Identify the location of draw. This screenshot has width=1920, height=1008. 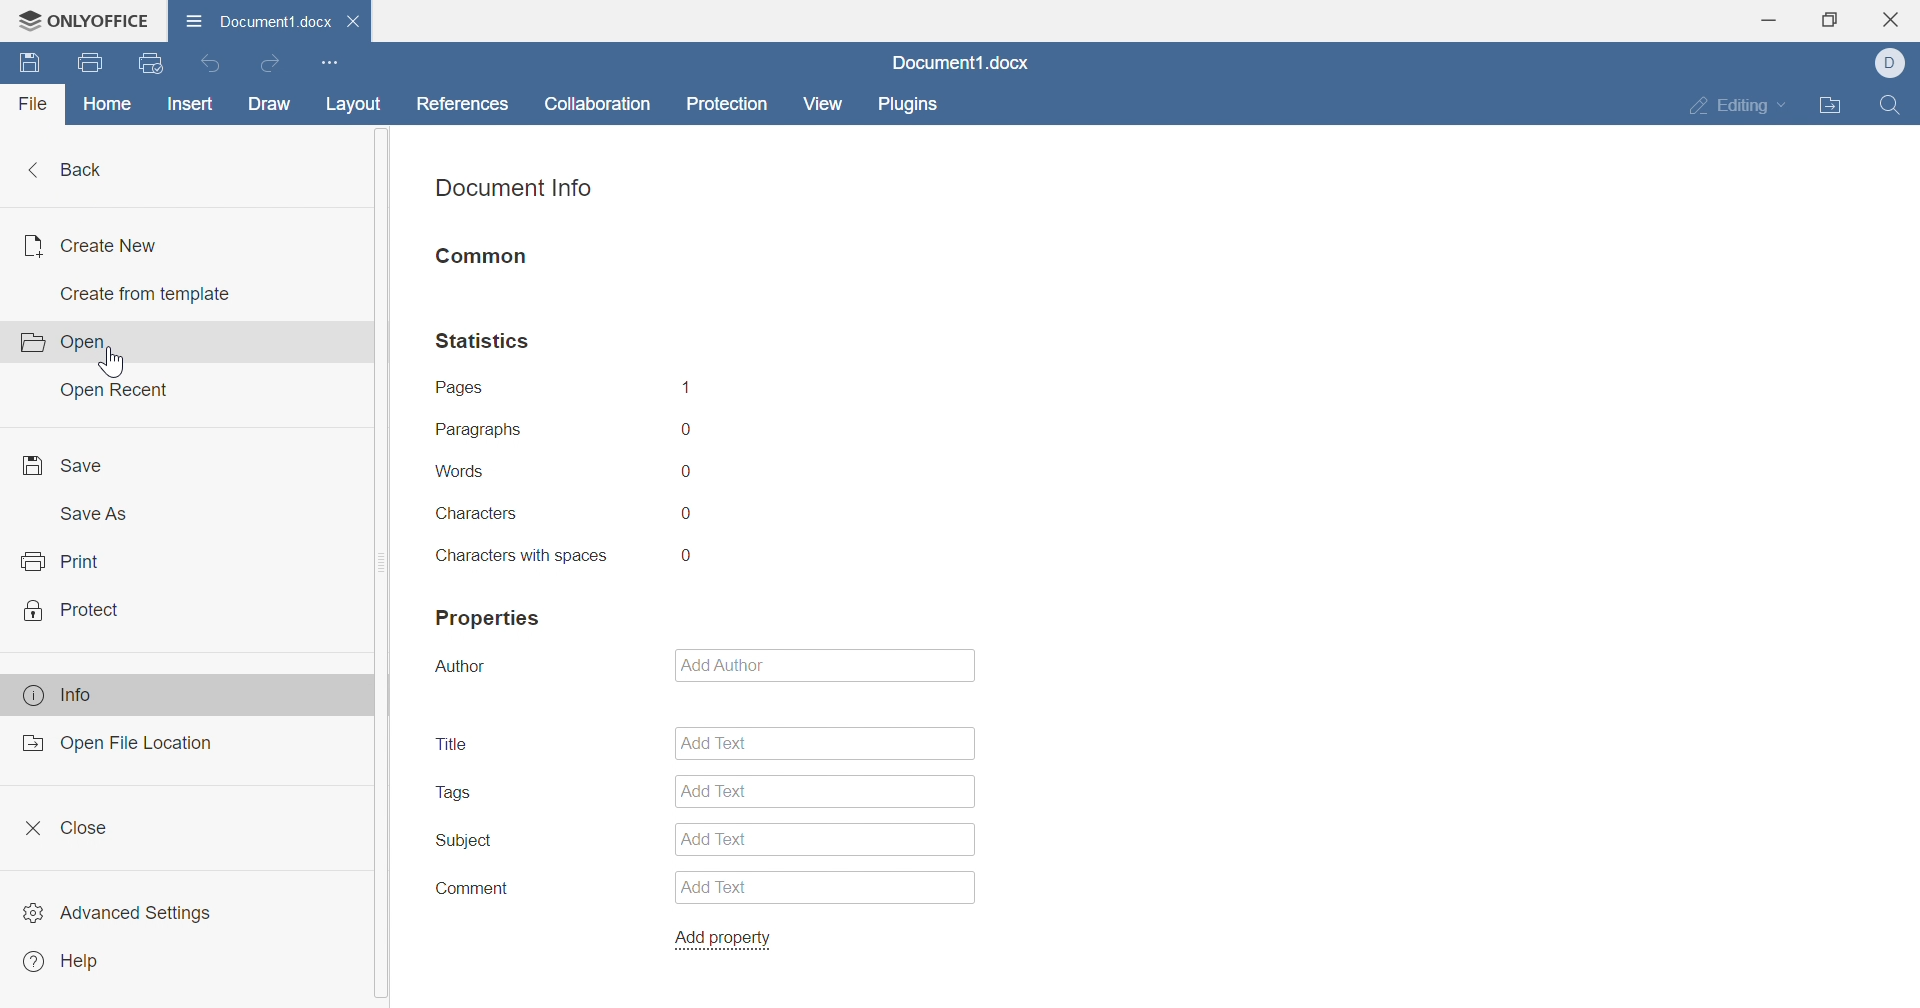
(270, 104).